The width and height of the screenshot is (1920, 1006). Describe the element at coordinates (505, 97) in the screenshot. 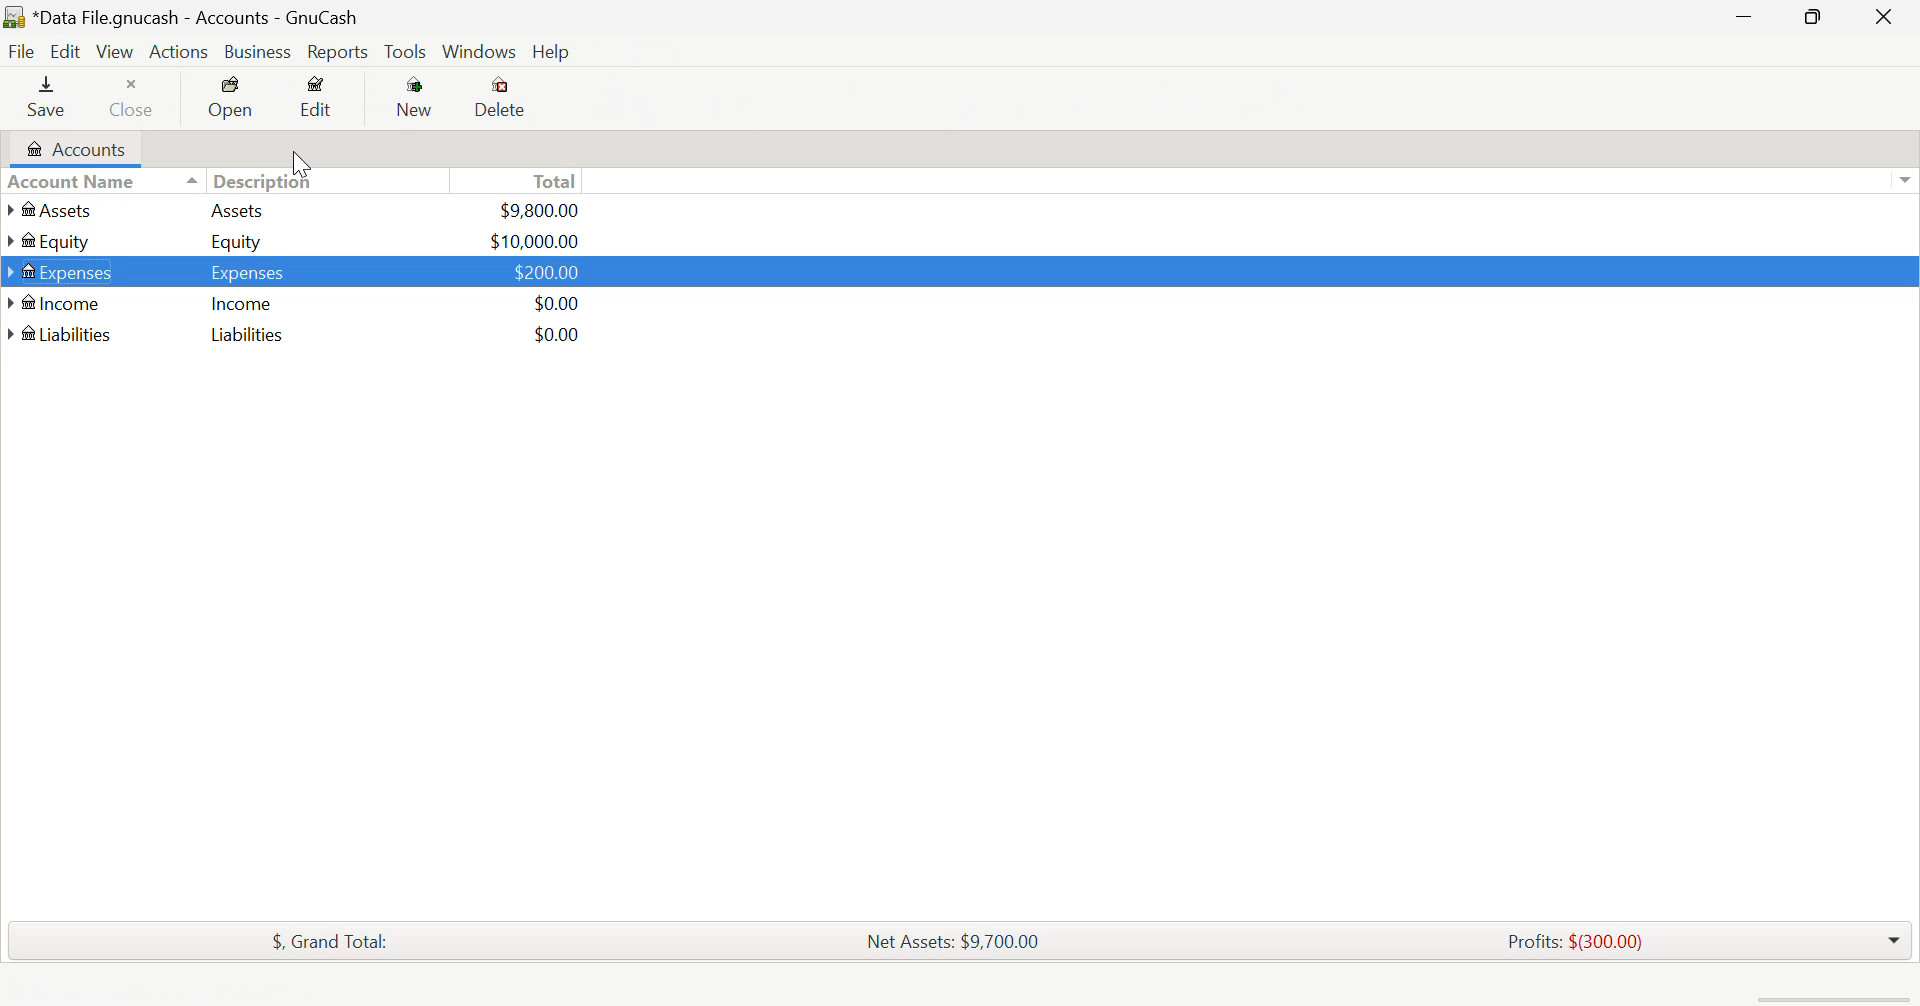

I see `Delete` at that location.